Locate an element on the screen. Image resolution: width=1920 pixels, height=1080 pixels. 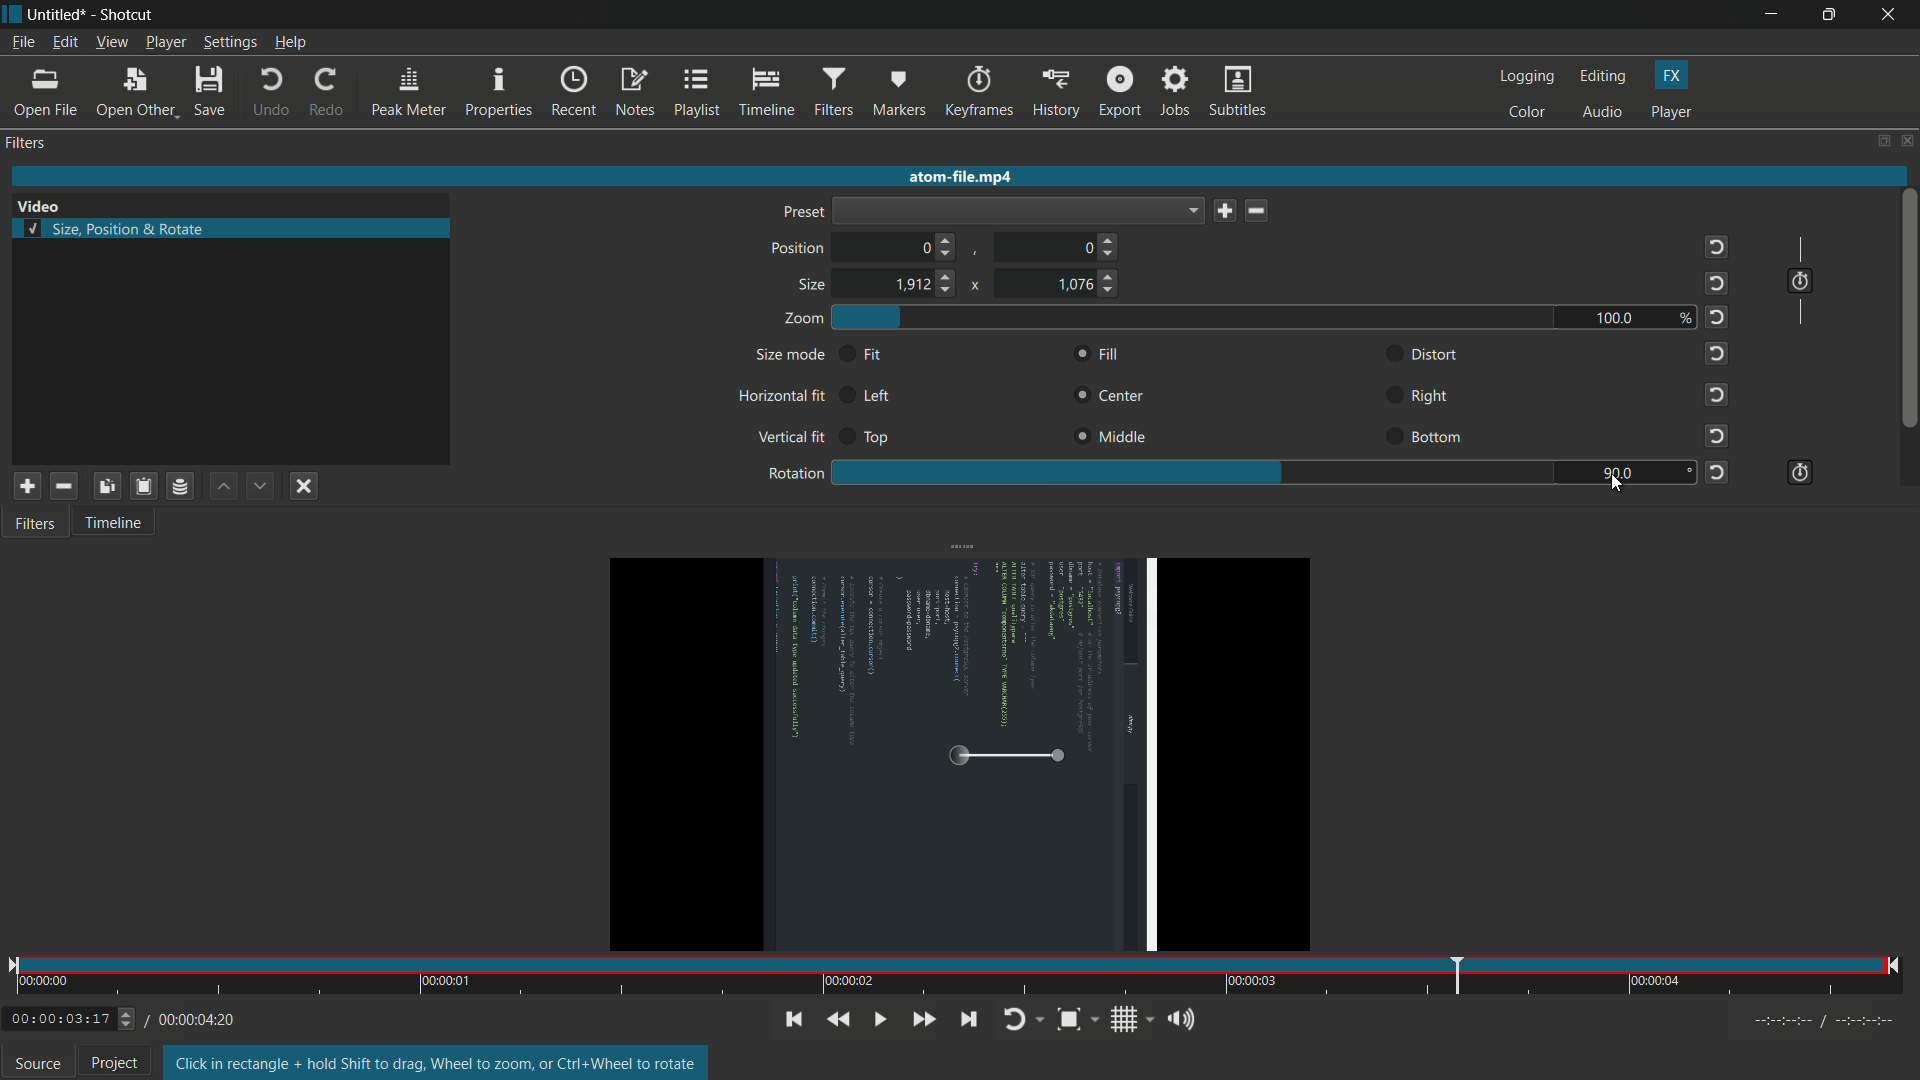
reset to default is located at coordinates (1717, 318).